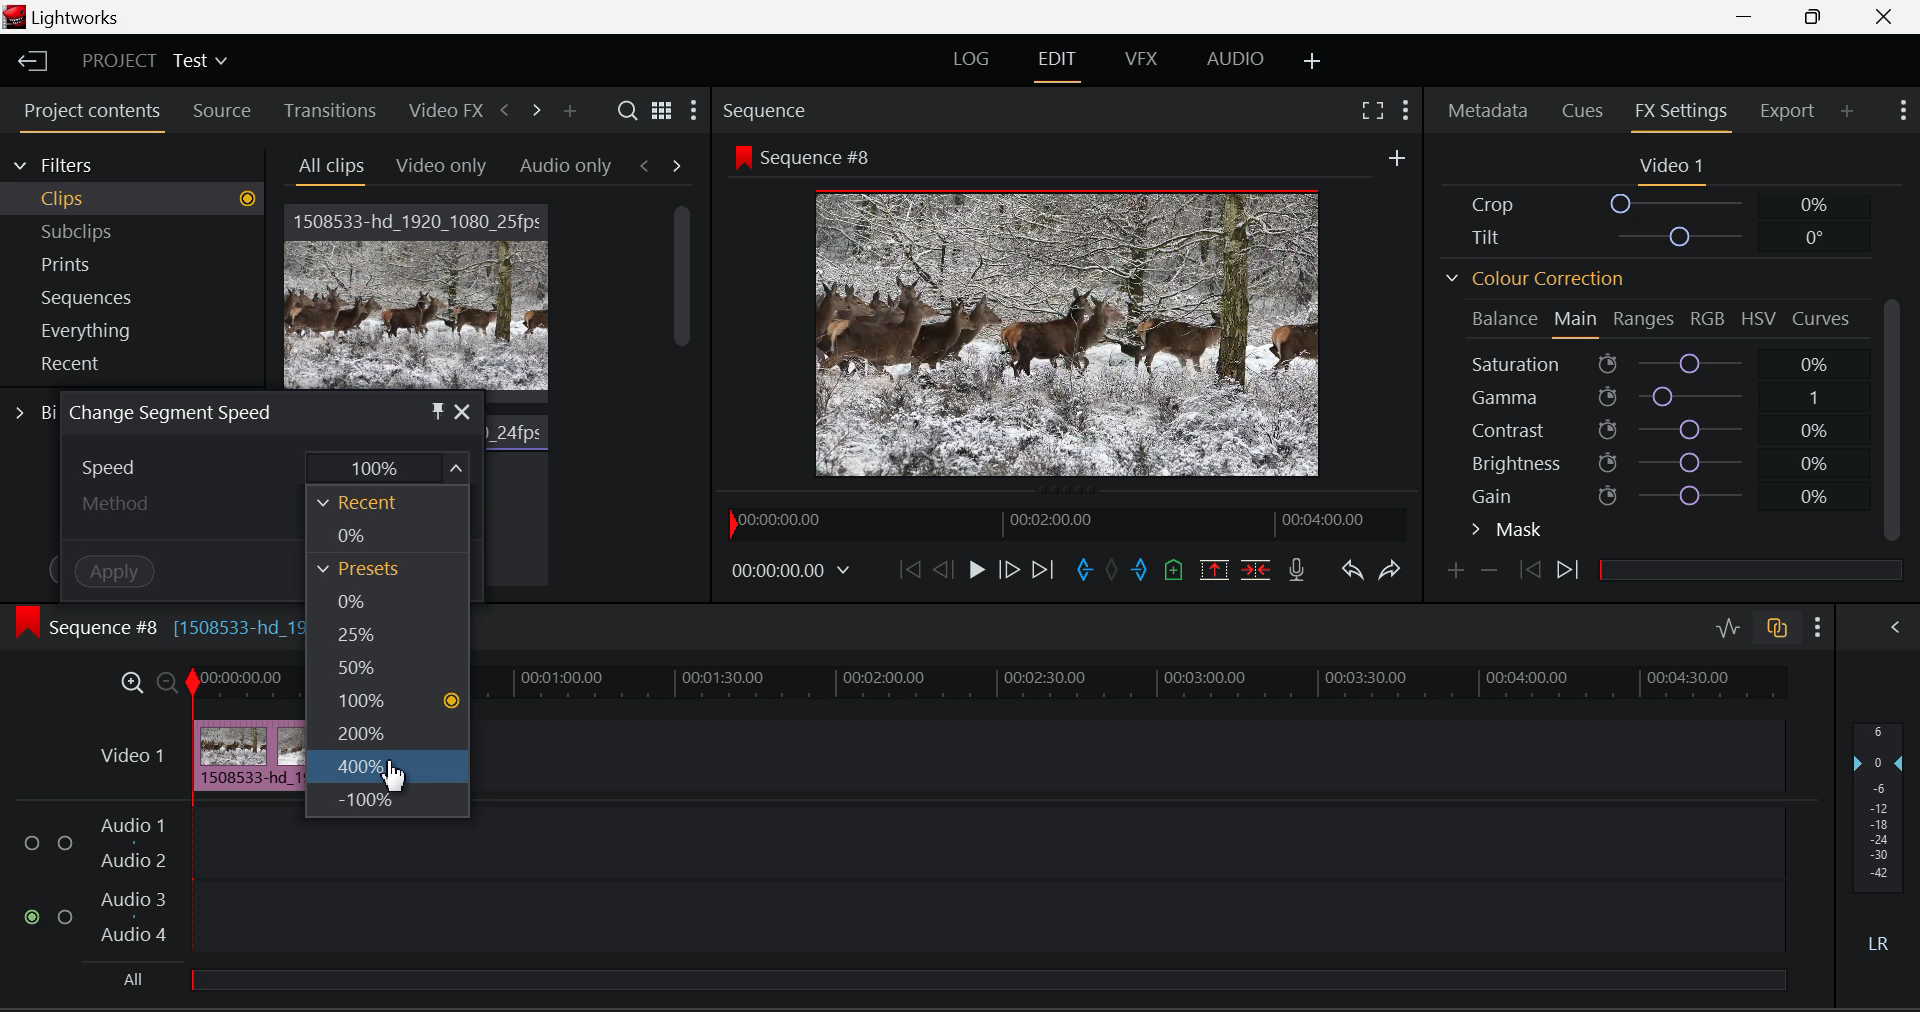 The height and width of the screenshot is (1012, 1920). I want to click on Video Only, so click(438, 162).